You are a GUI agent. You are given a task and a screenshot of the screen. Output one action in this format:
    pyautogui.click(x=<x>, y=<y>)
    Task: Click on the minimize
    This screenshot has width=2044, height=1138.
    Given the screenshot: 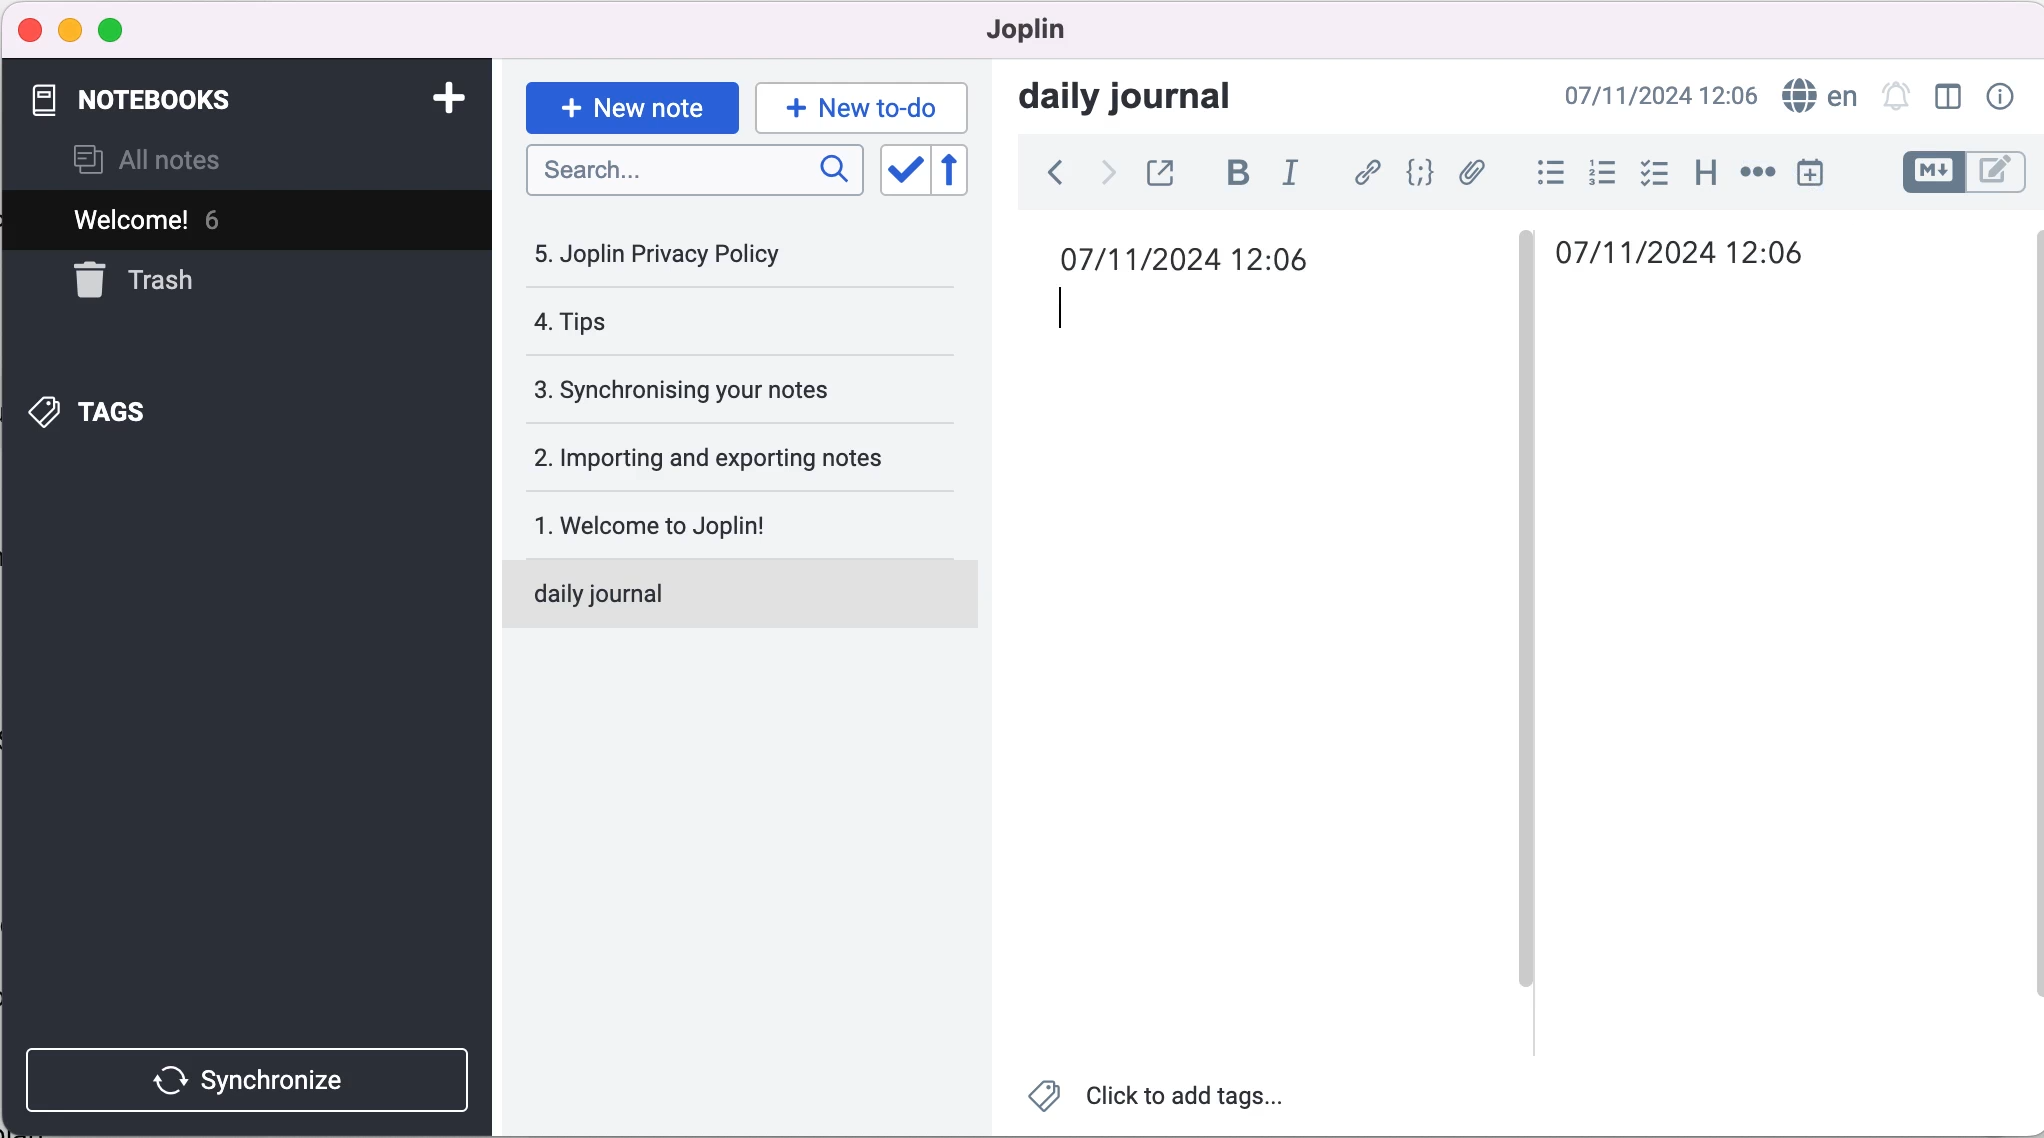 What is the action you would take?
    pyautogui.click(x=70, y=29)
    